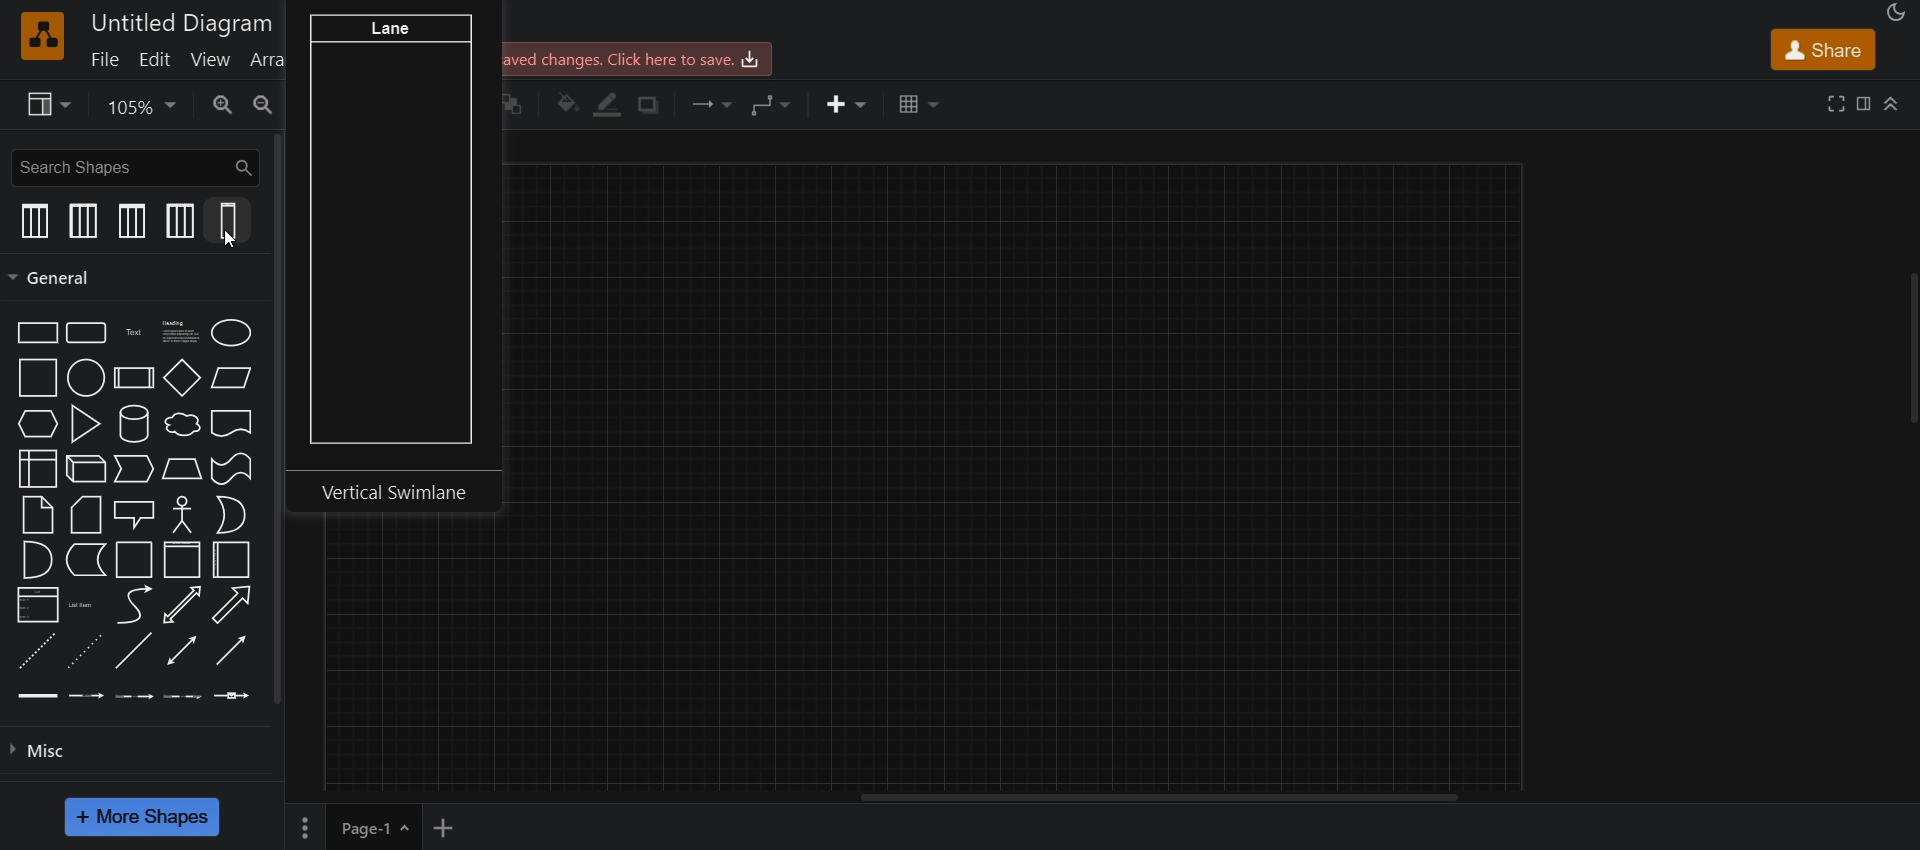  Describe the element at coordinates (715, 103) in the screenshot. I see `connection` at that location.